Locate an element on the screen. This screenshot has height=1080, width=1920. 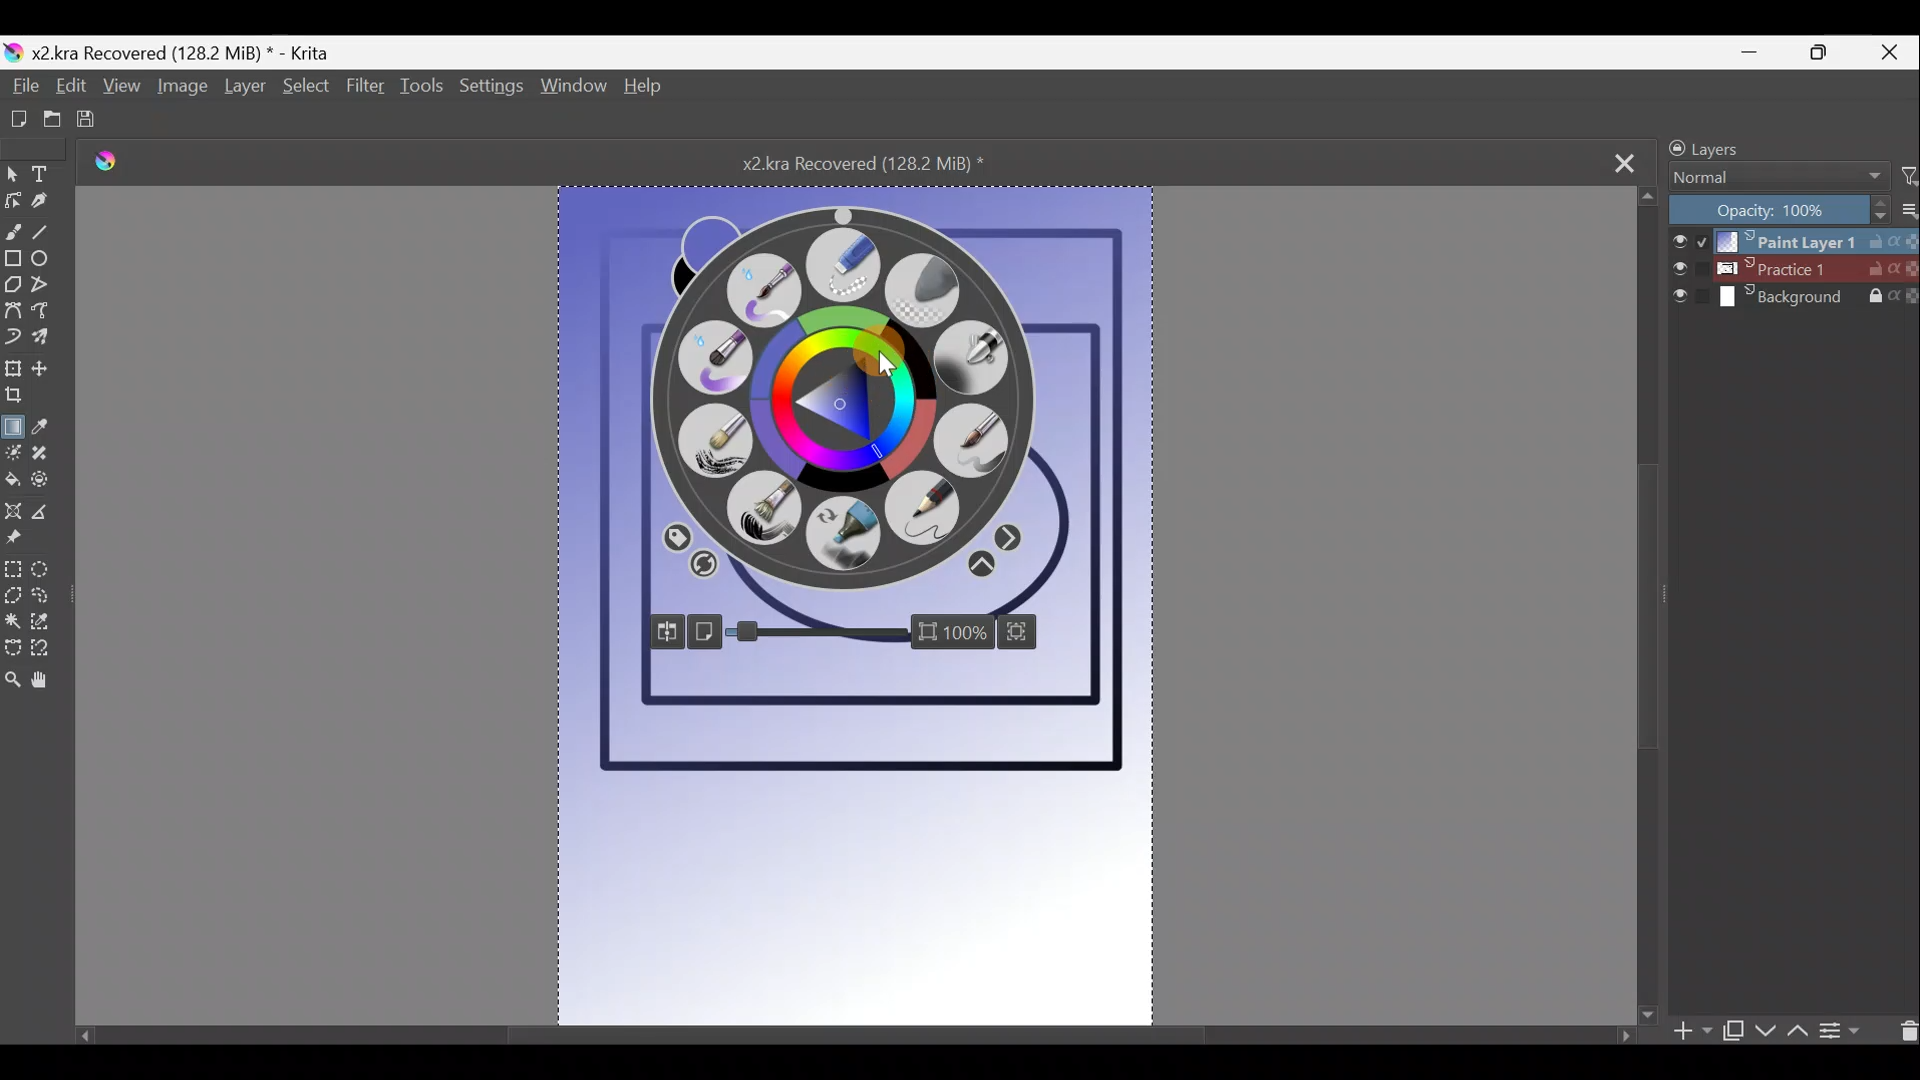
Zoom is located at coordinates (860, 632).